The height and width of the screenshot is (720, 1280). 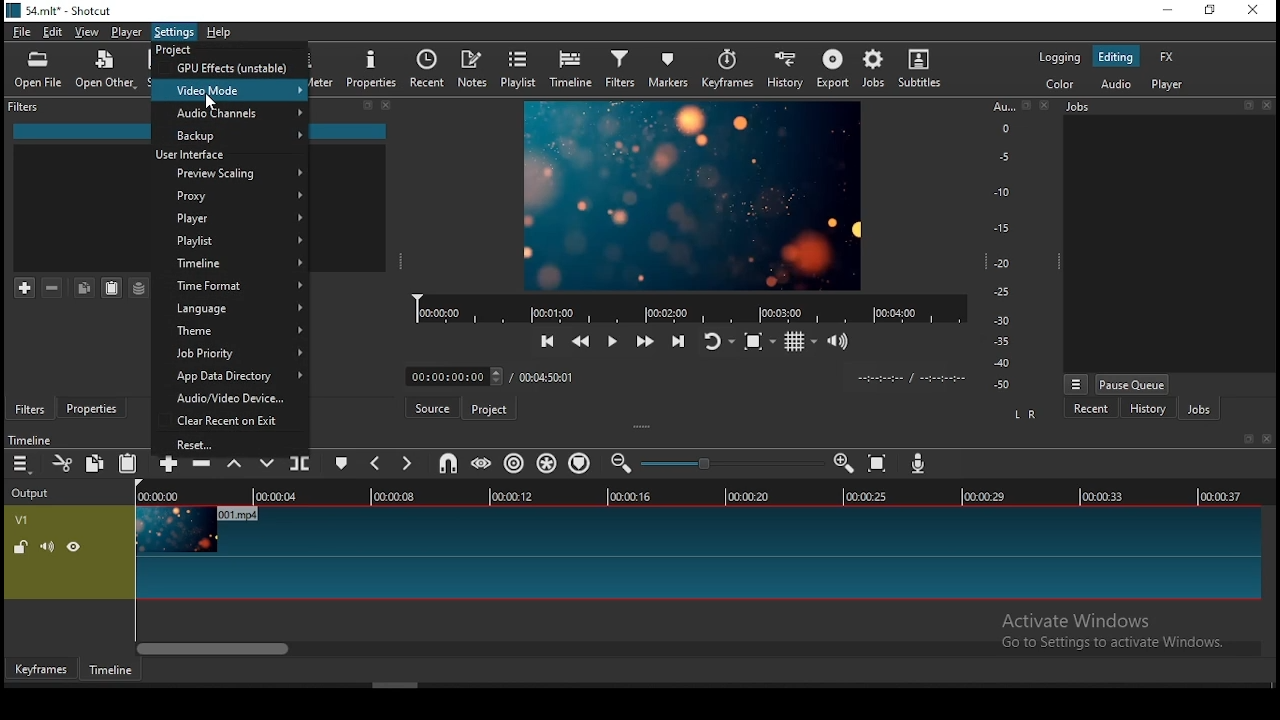 What do you see at coordinates (279, 496) in the screenshot?
I see `00:00:04` at bounding box center [279, 496].